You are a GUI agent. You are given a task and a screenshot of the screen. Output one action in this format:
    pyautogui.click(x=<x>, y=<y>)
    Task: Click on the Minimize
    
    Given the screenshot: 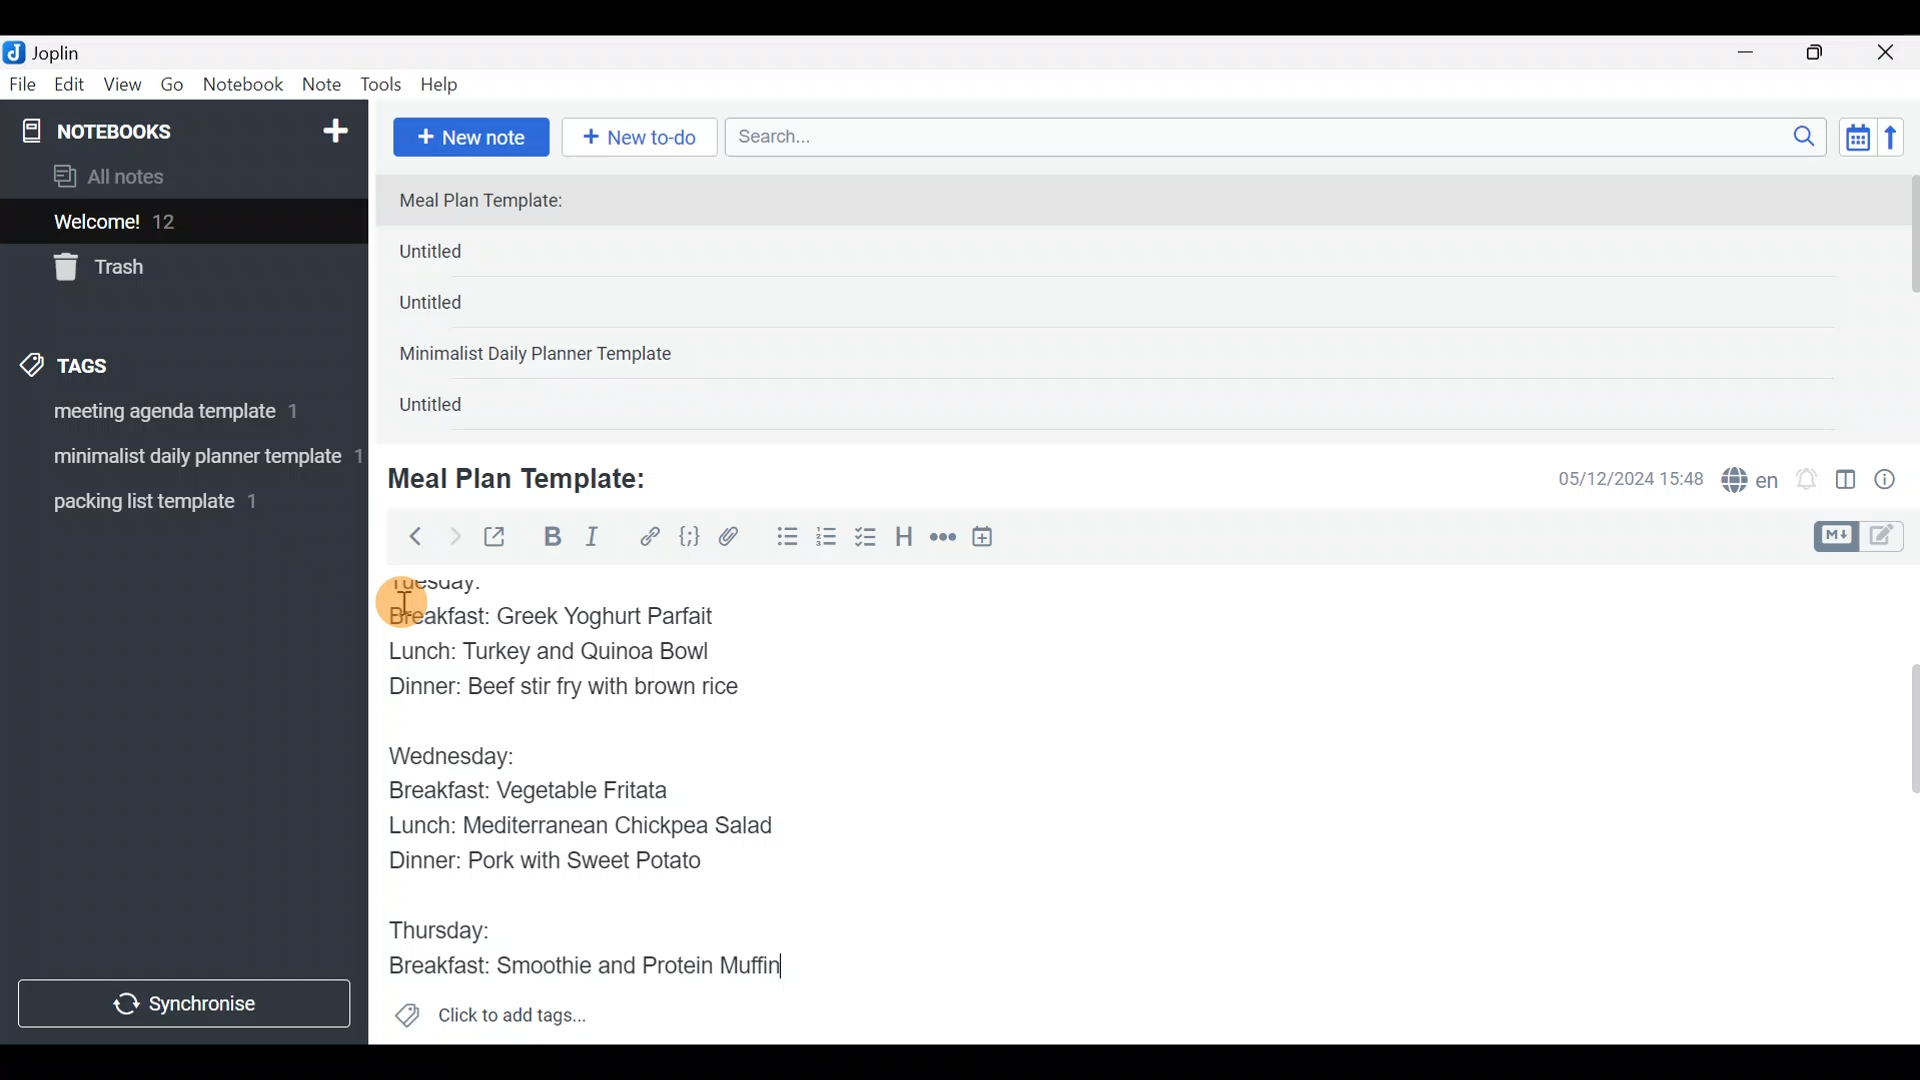 What is the action you would take?
    pyautogui.click(x=1757, y=50)
    